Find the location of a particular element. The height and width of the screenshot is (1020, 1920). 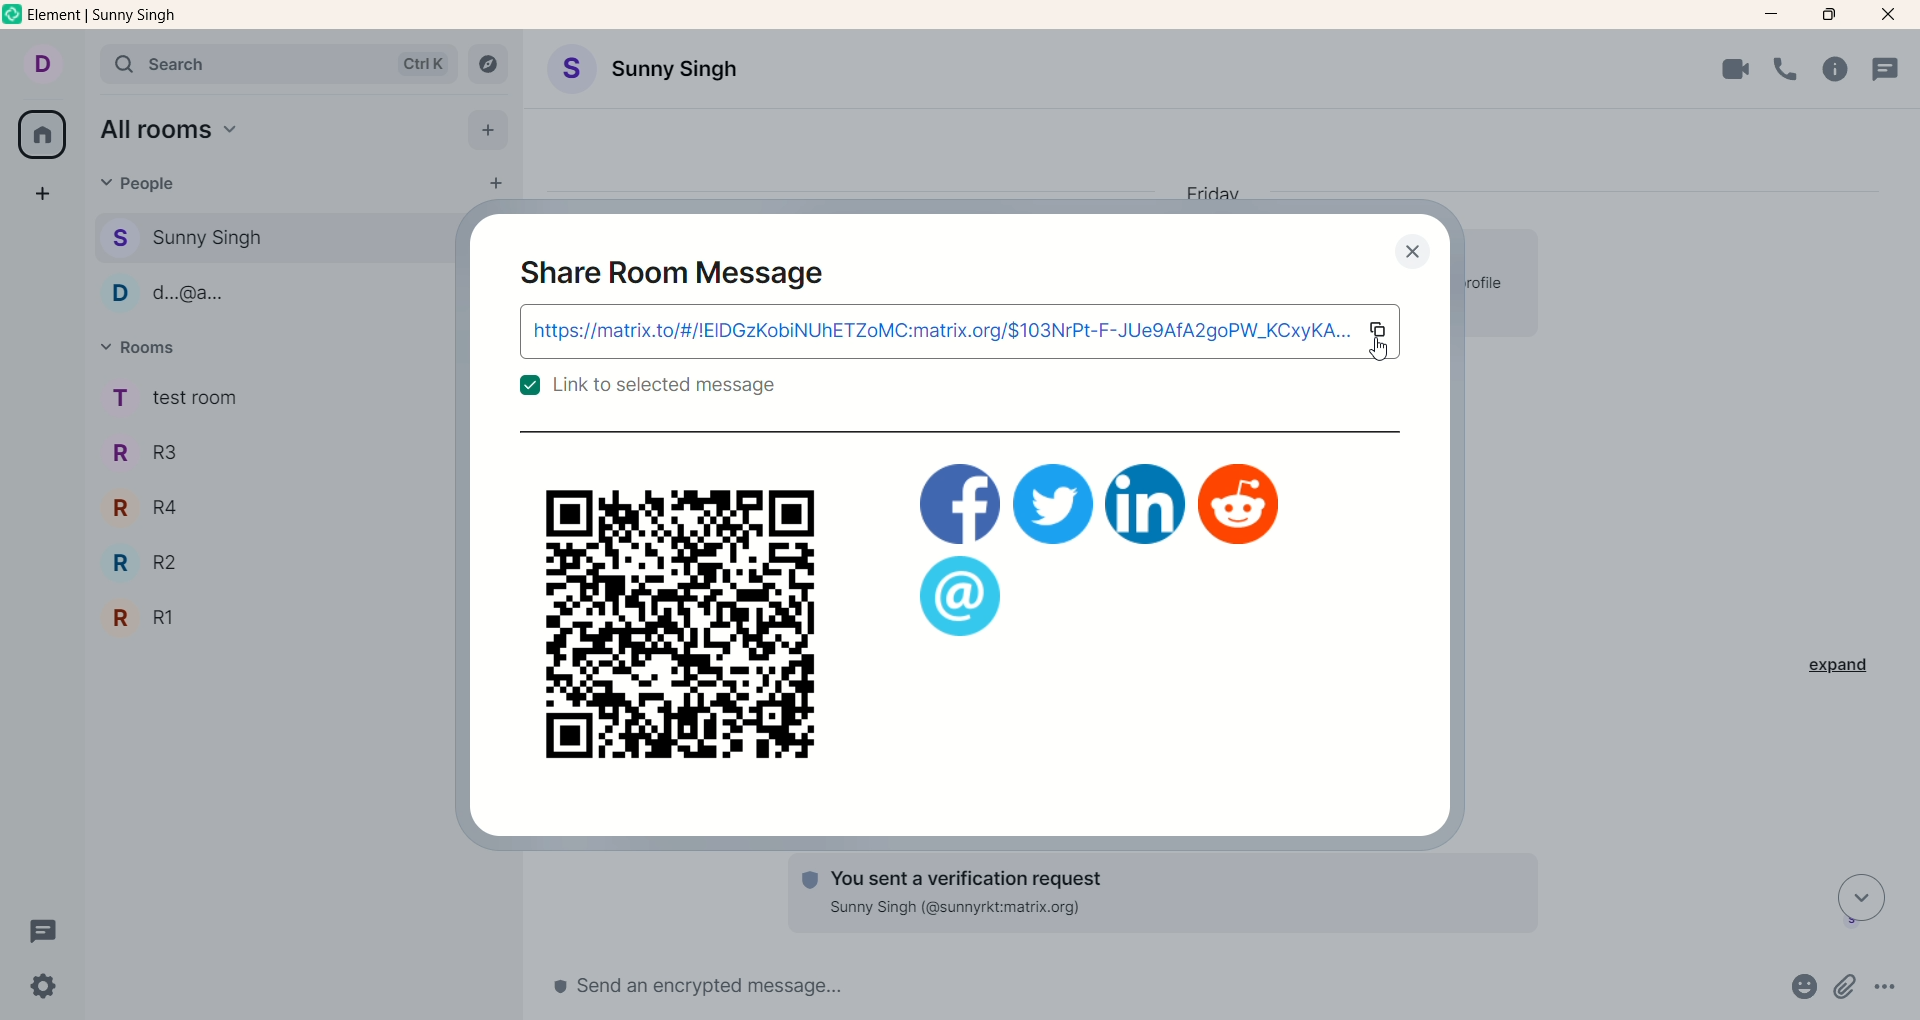

search is located at coordinates (278, 66).